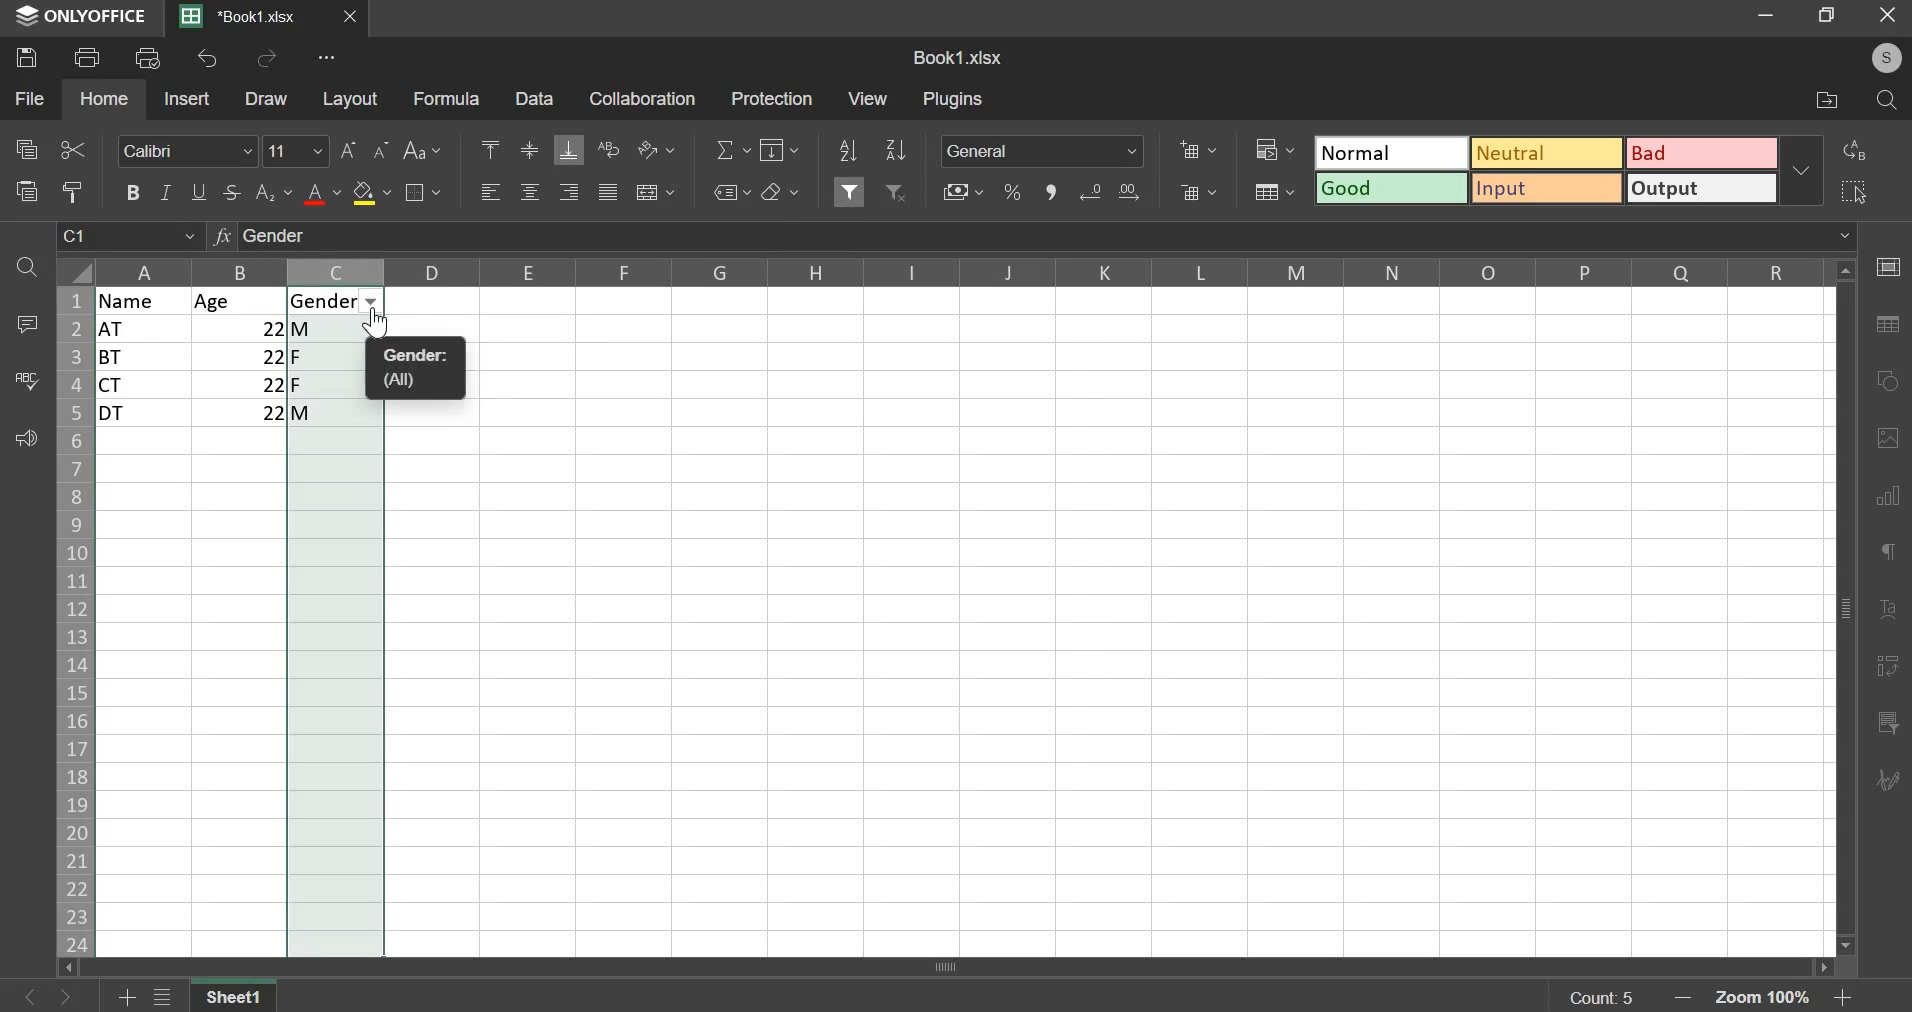 The width and height of the screenshot is (1912, 1012). I want to click on paragraph, so click(1884, 552).